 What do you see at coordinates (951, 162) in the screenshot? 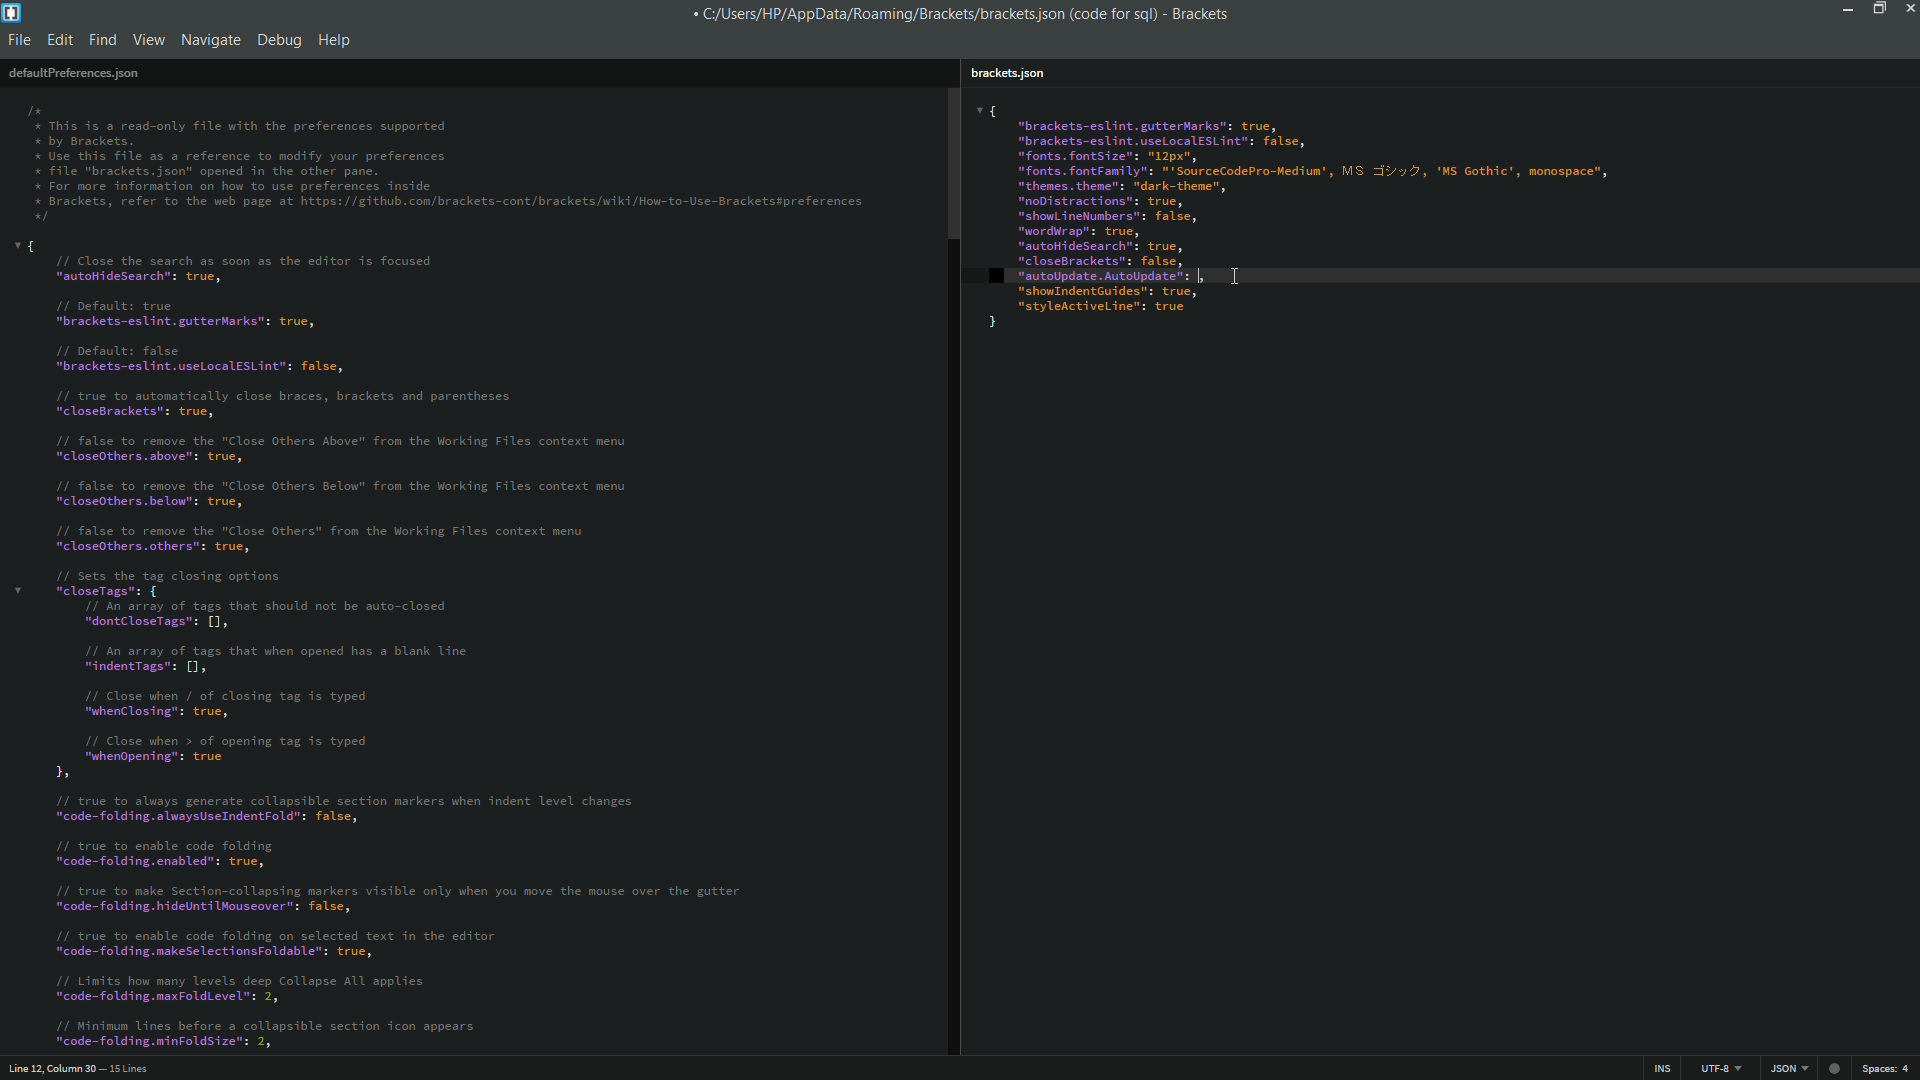
I see `scrollbar` at bounding box center [951, 162].